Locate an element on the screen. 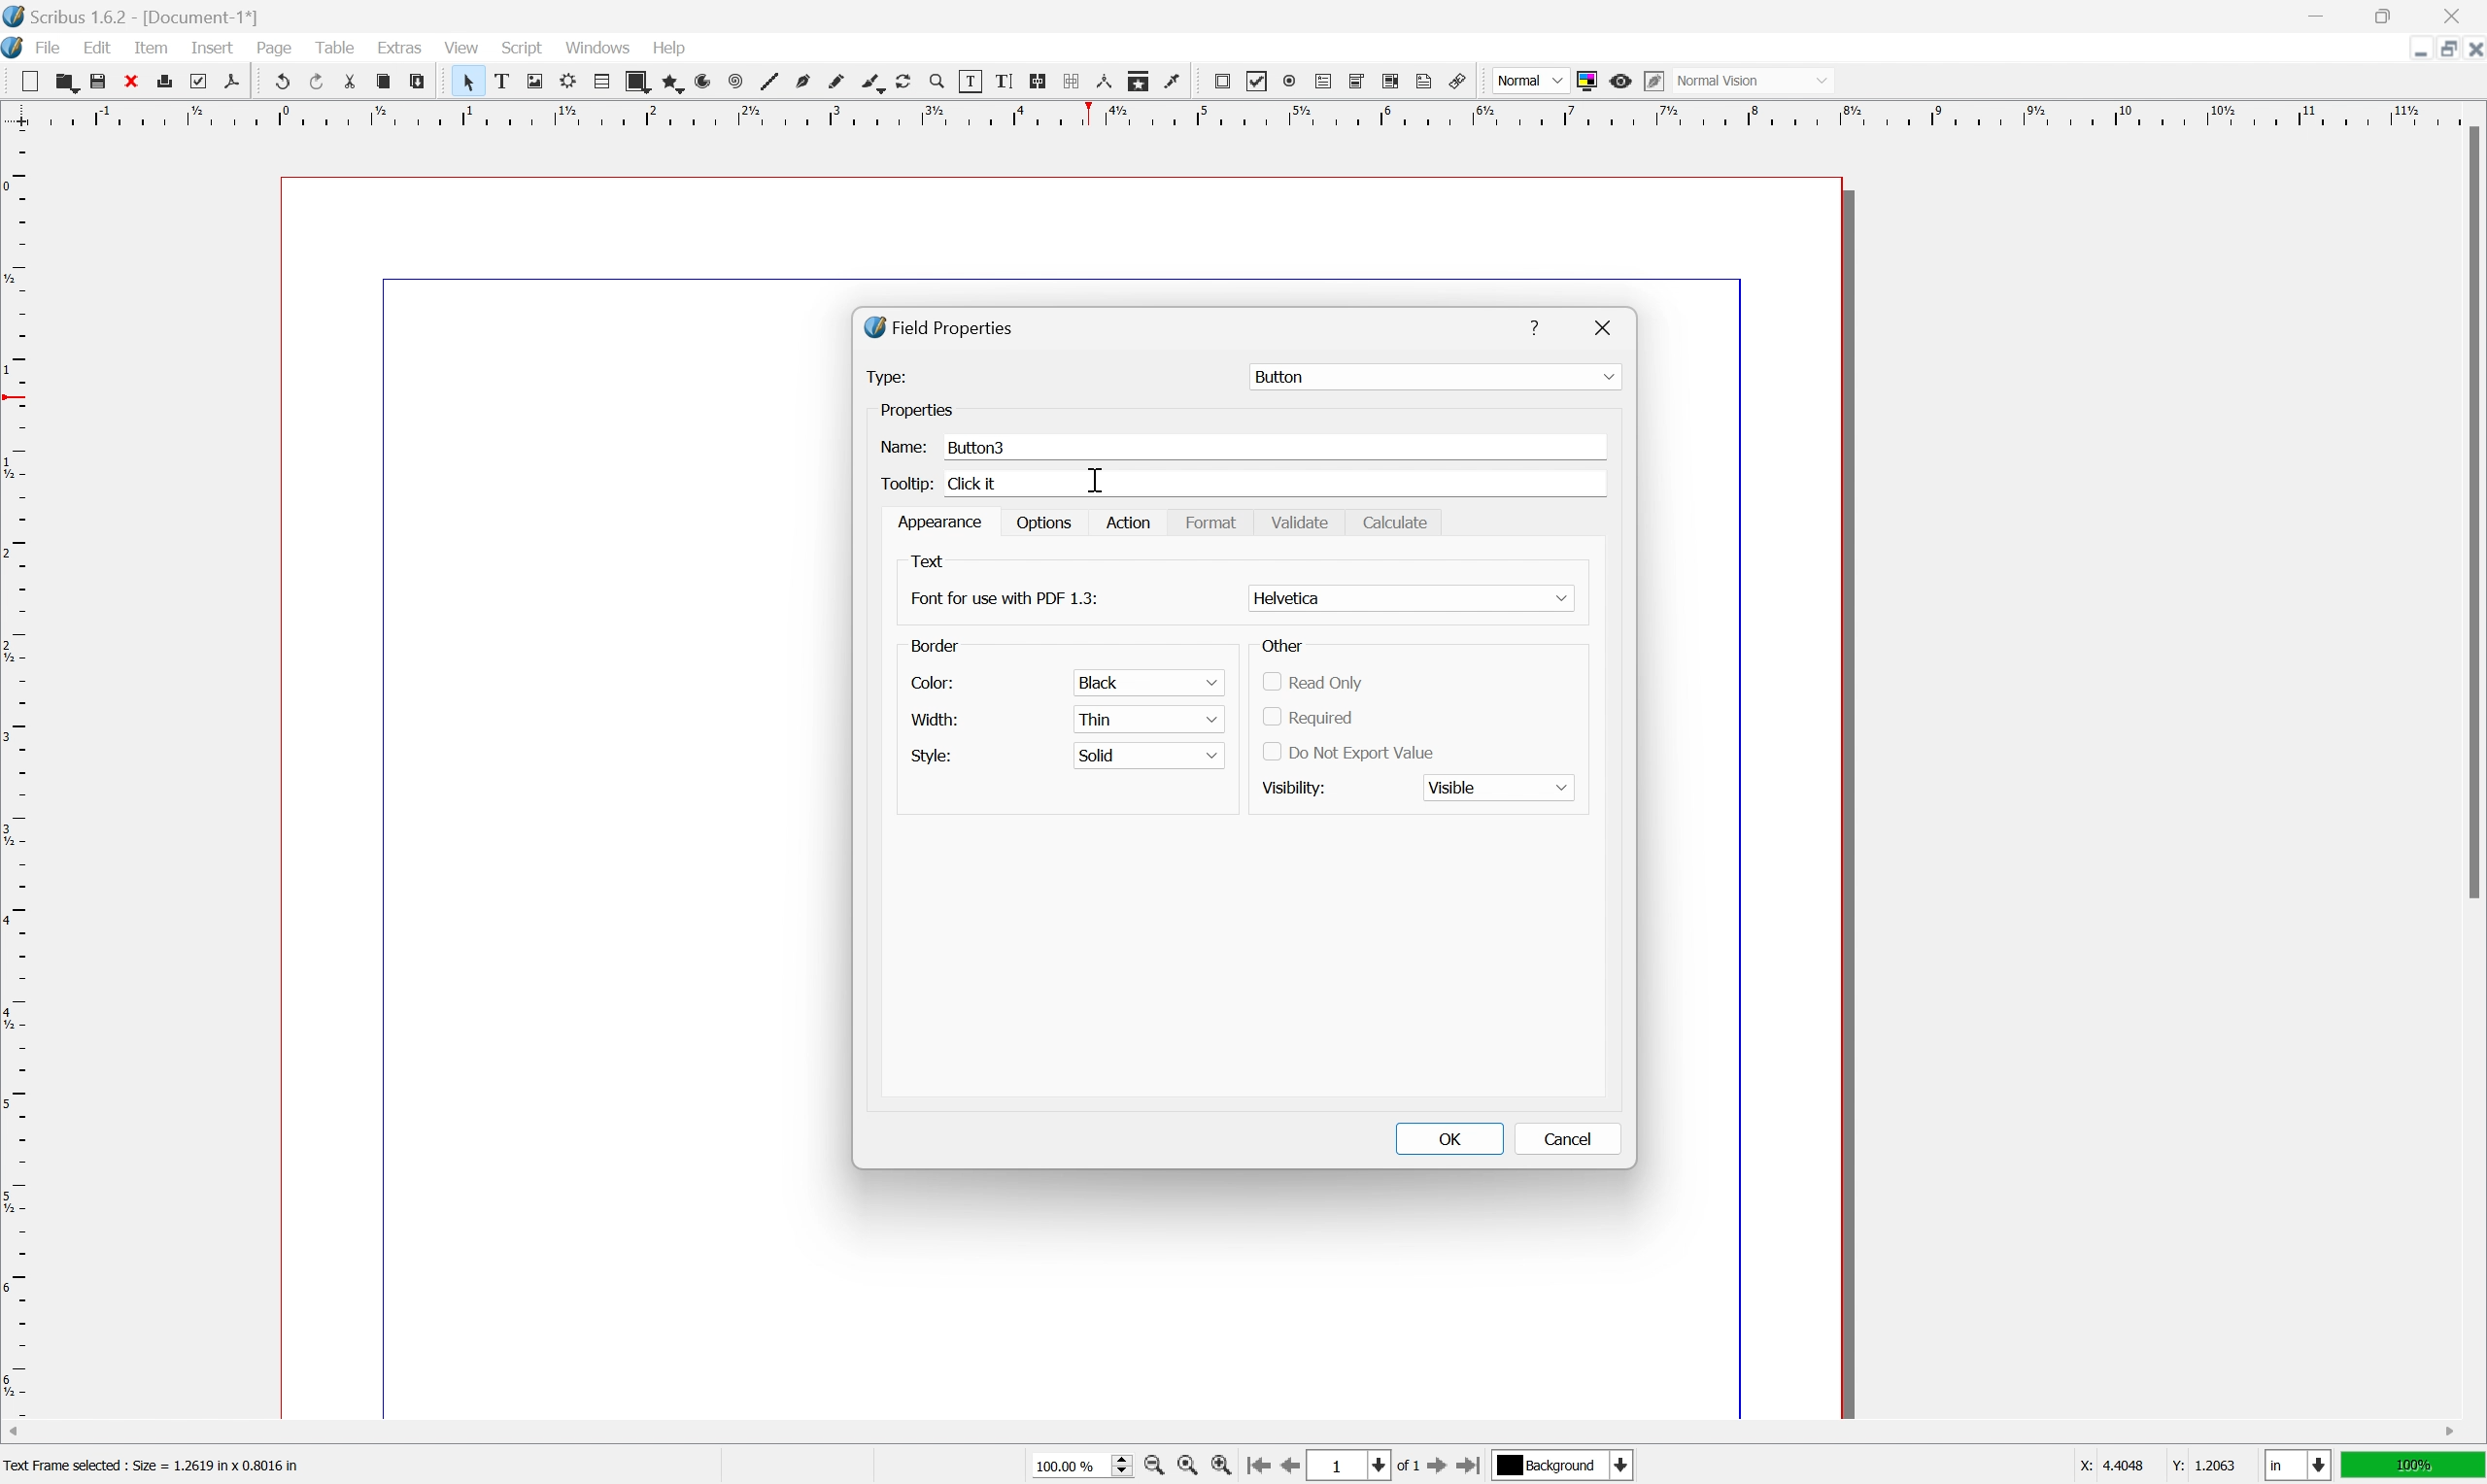 The width and height of the screenshot is (2487, 1484). color: is located at coordinates (928, 684).